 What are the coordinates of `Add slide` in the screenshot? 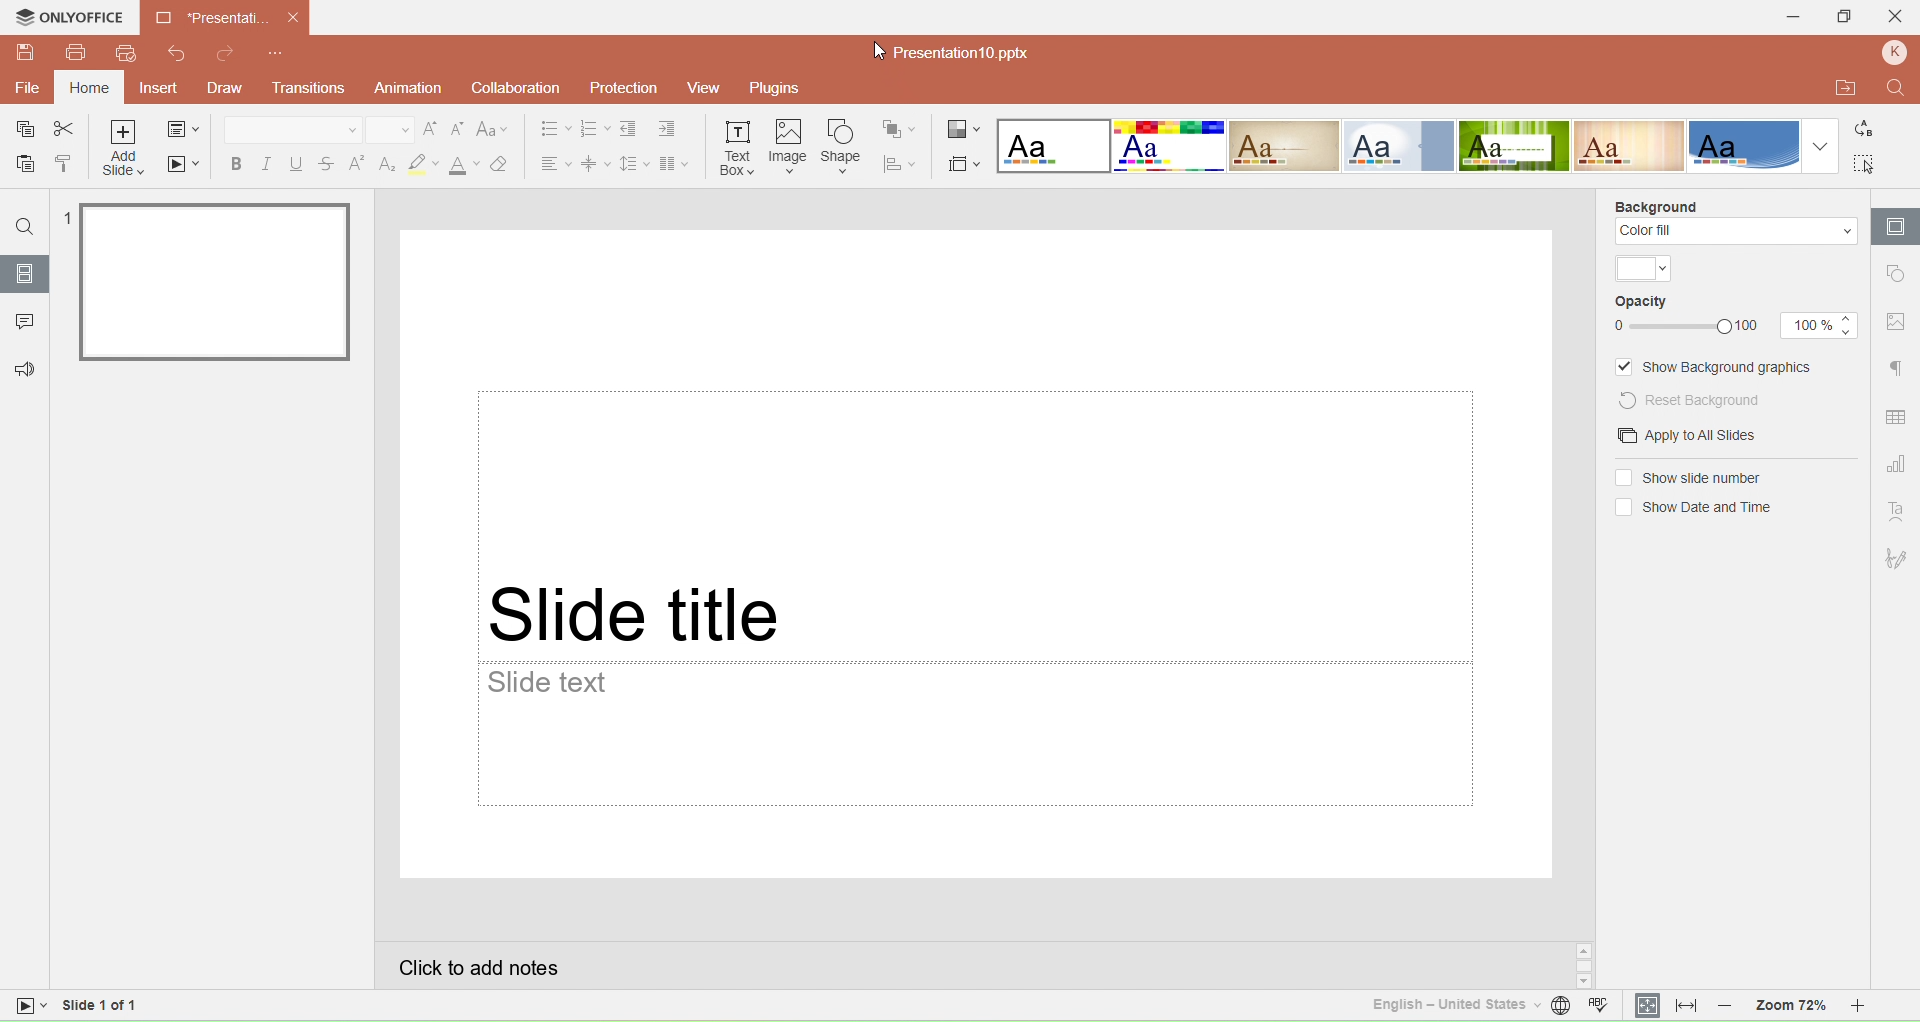 It's located at (124, 150).